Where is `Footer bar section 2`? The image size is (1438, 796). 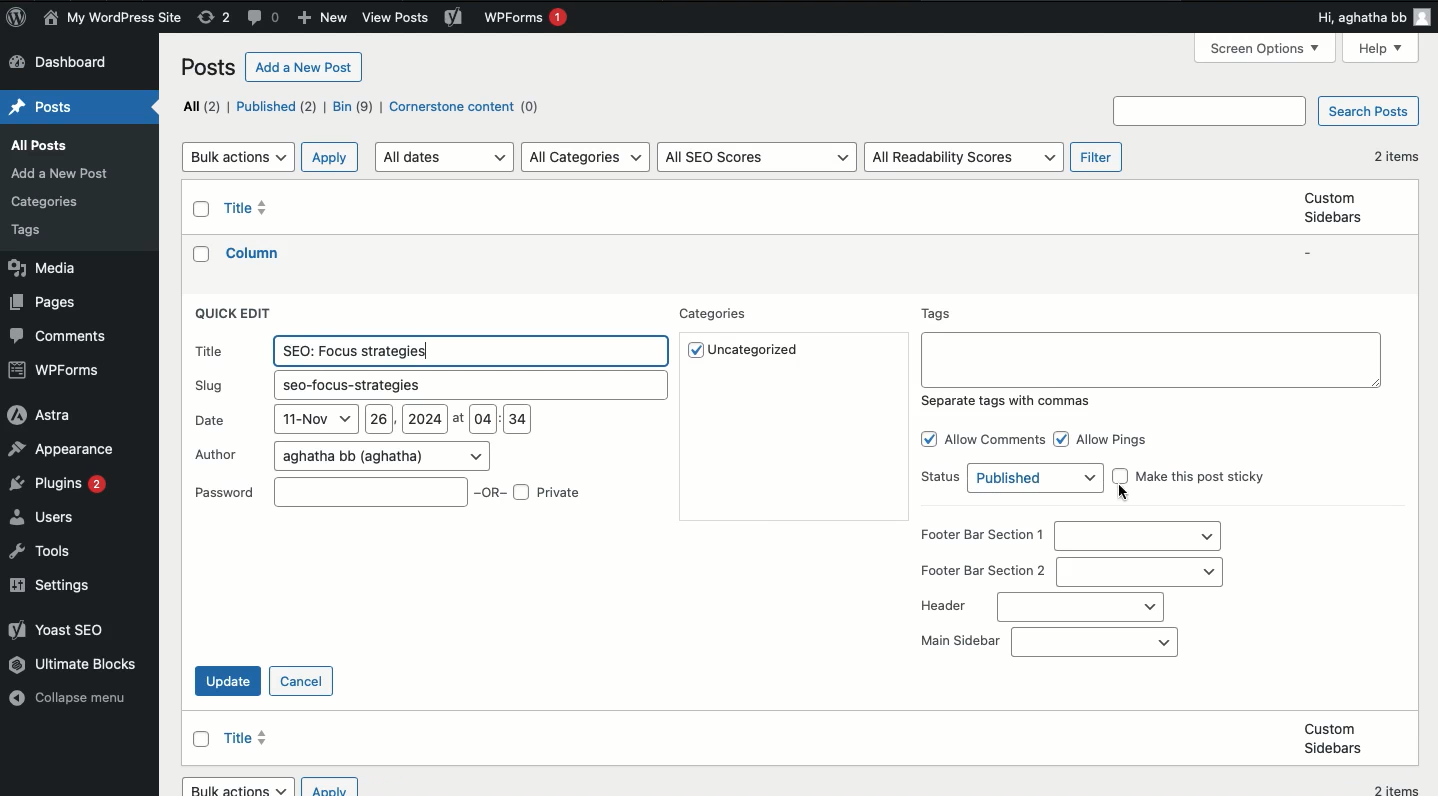 Footer bar section 2 is located at coordinates (983, 571).